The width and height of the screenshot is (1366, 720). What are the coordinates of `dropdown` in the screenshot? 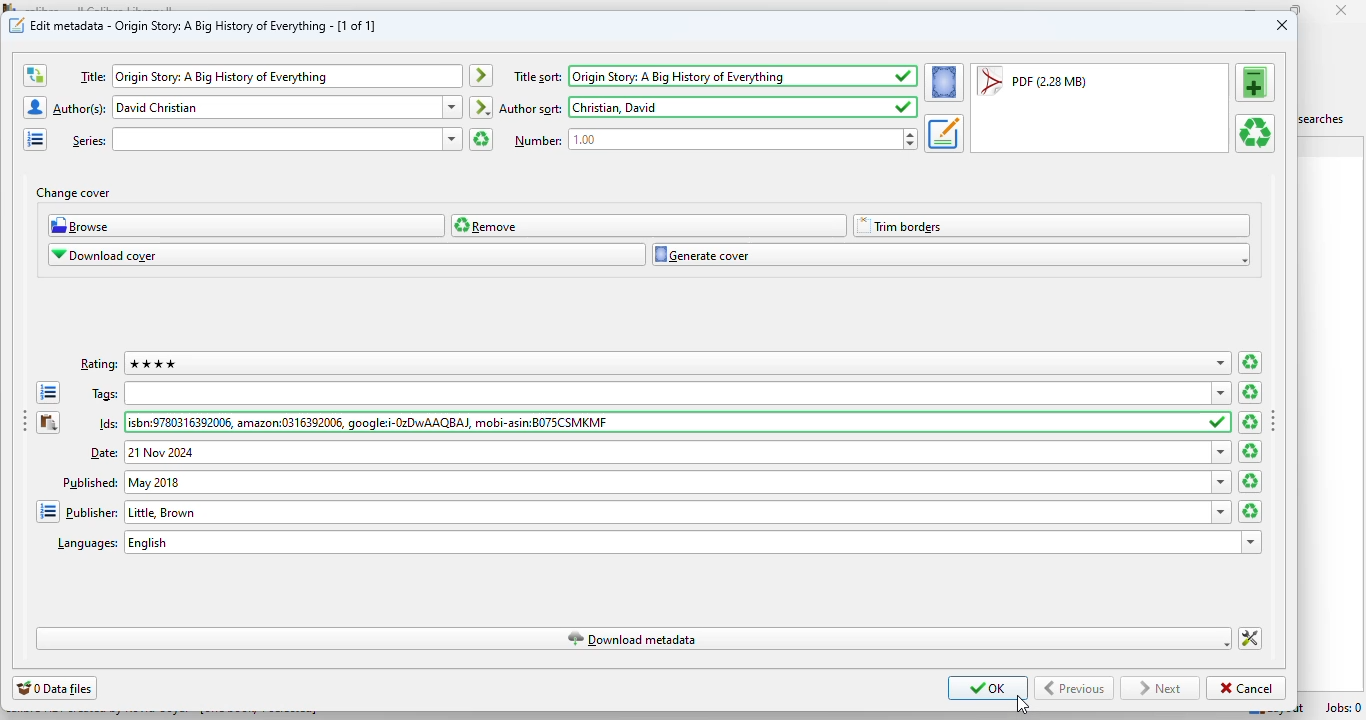 It's located at (1224, 482).